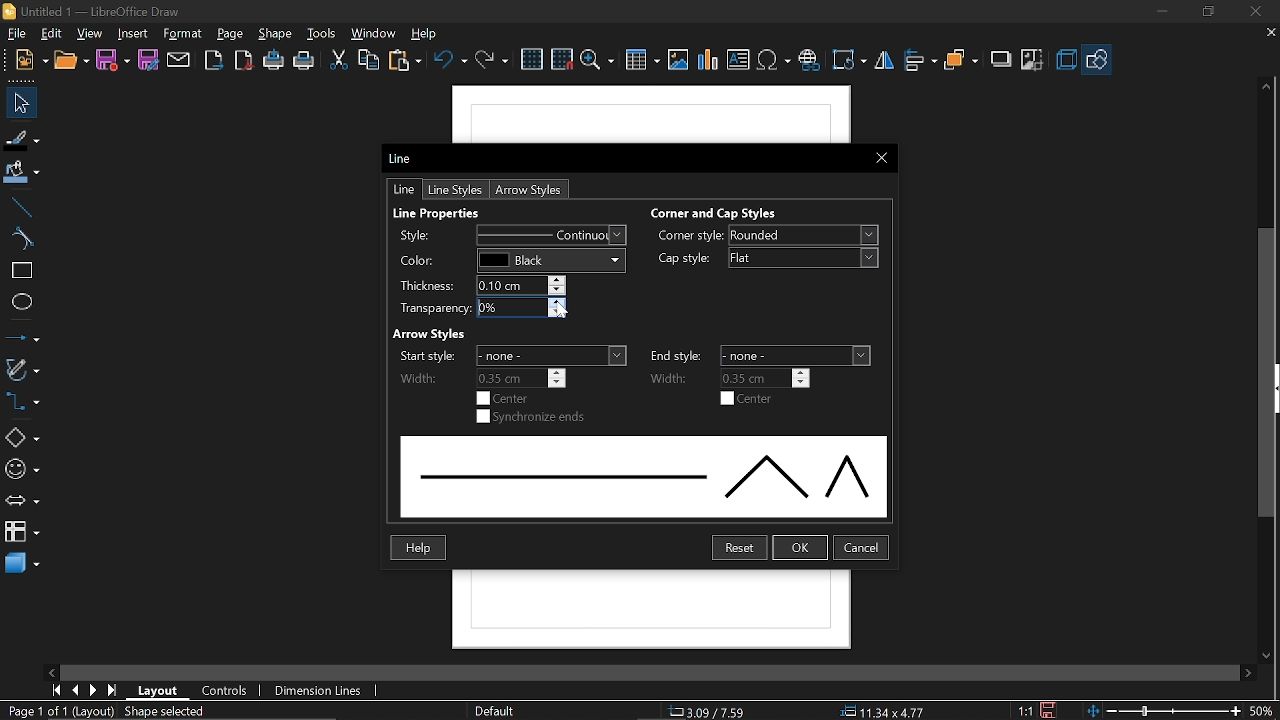  Describe the element at coordinates (530, 190) in the screenshot. I see `Arrow styles` at that location.